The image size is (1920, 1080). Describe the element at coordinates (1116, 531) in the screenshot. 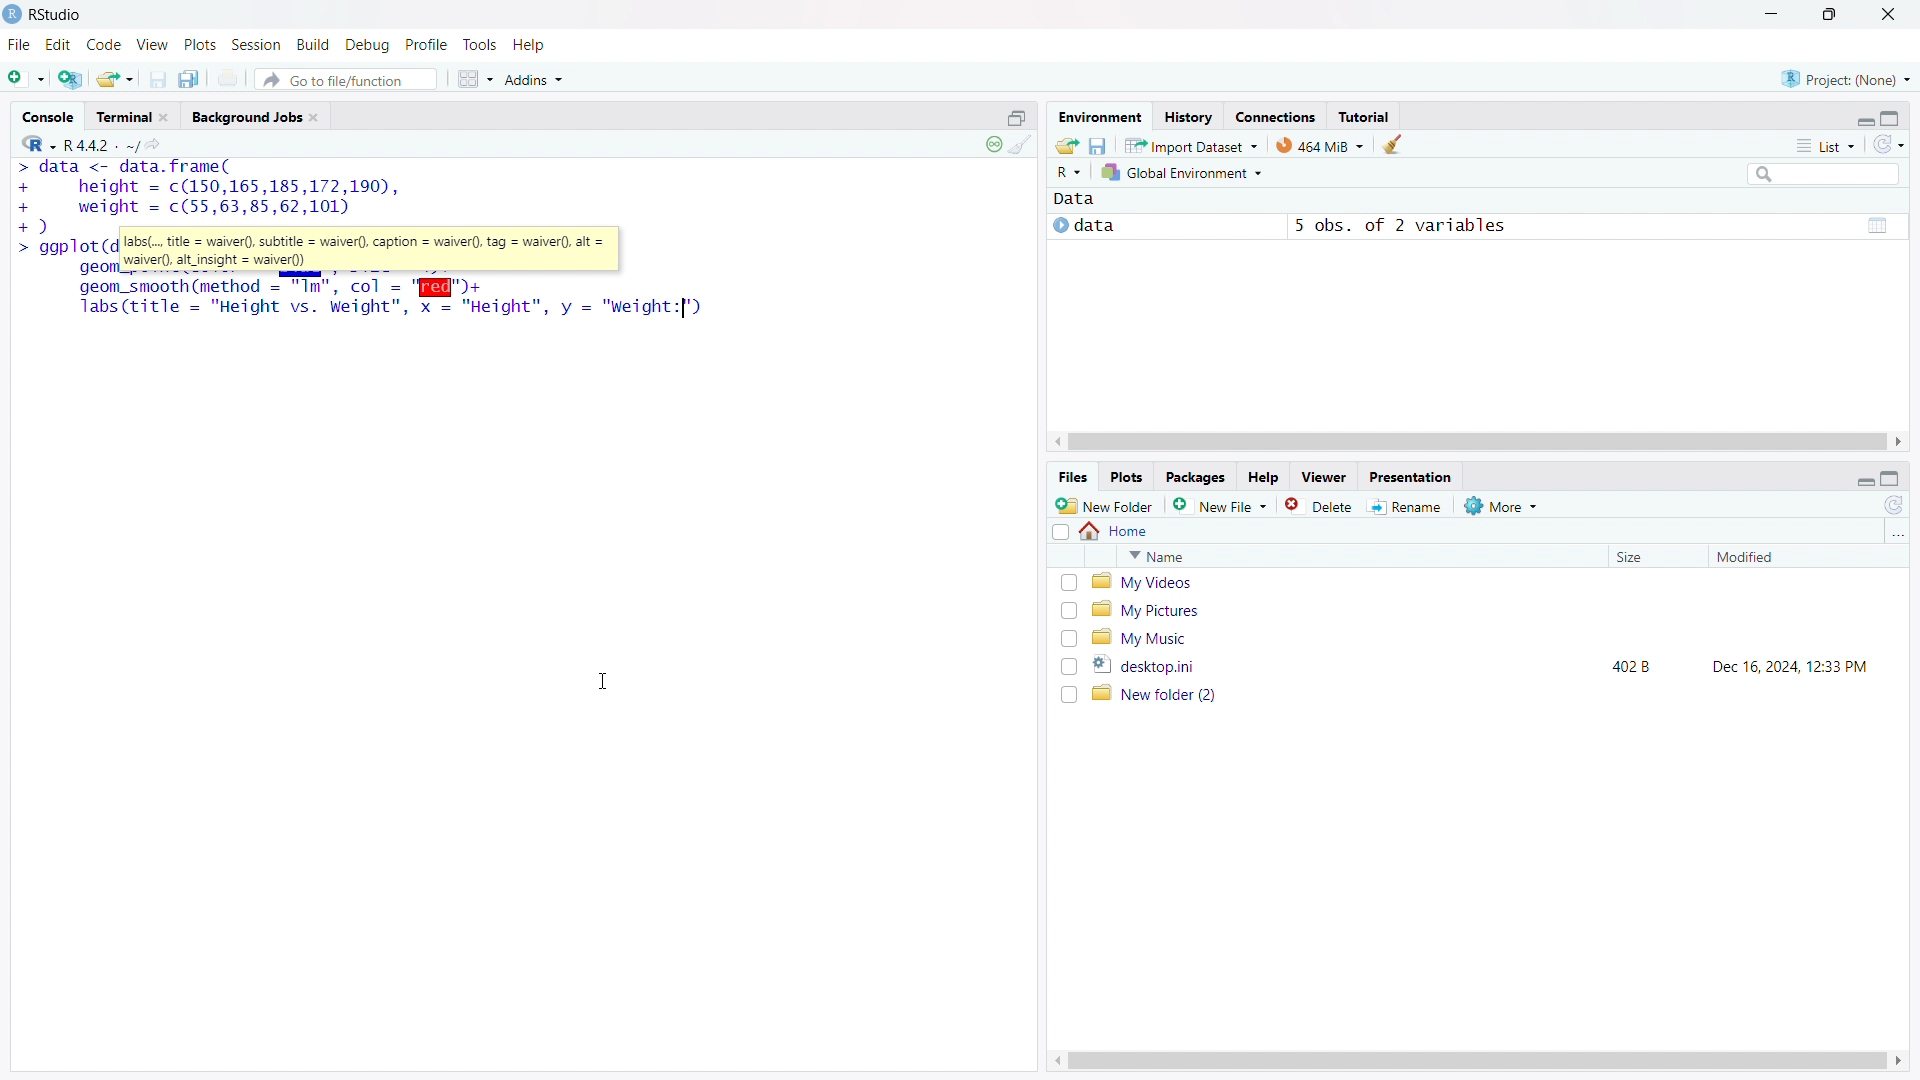

I see `home` at that location.